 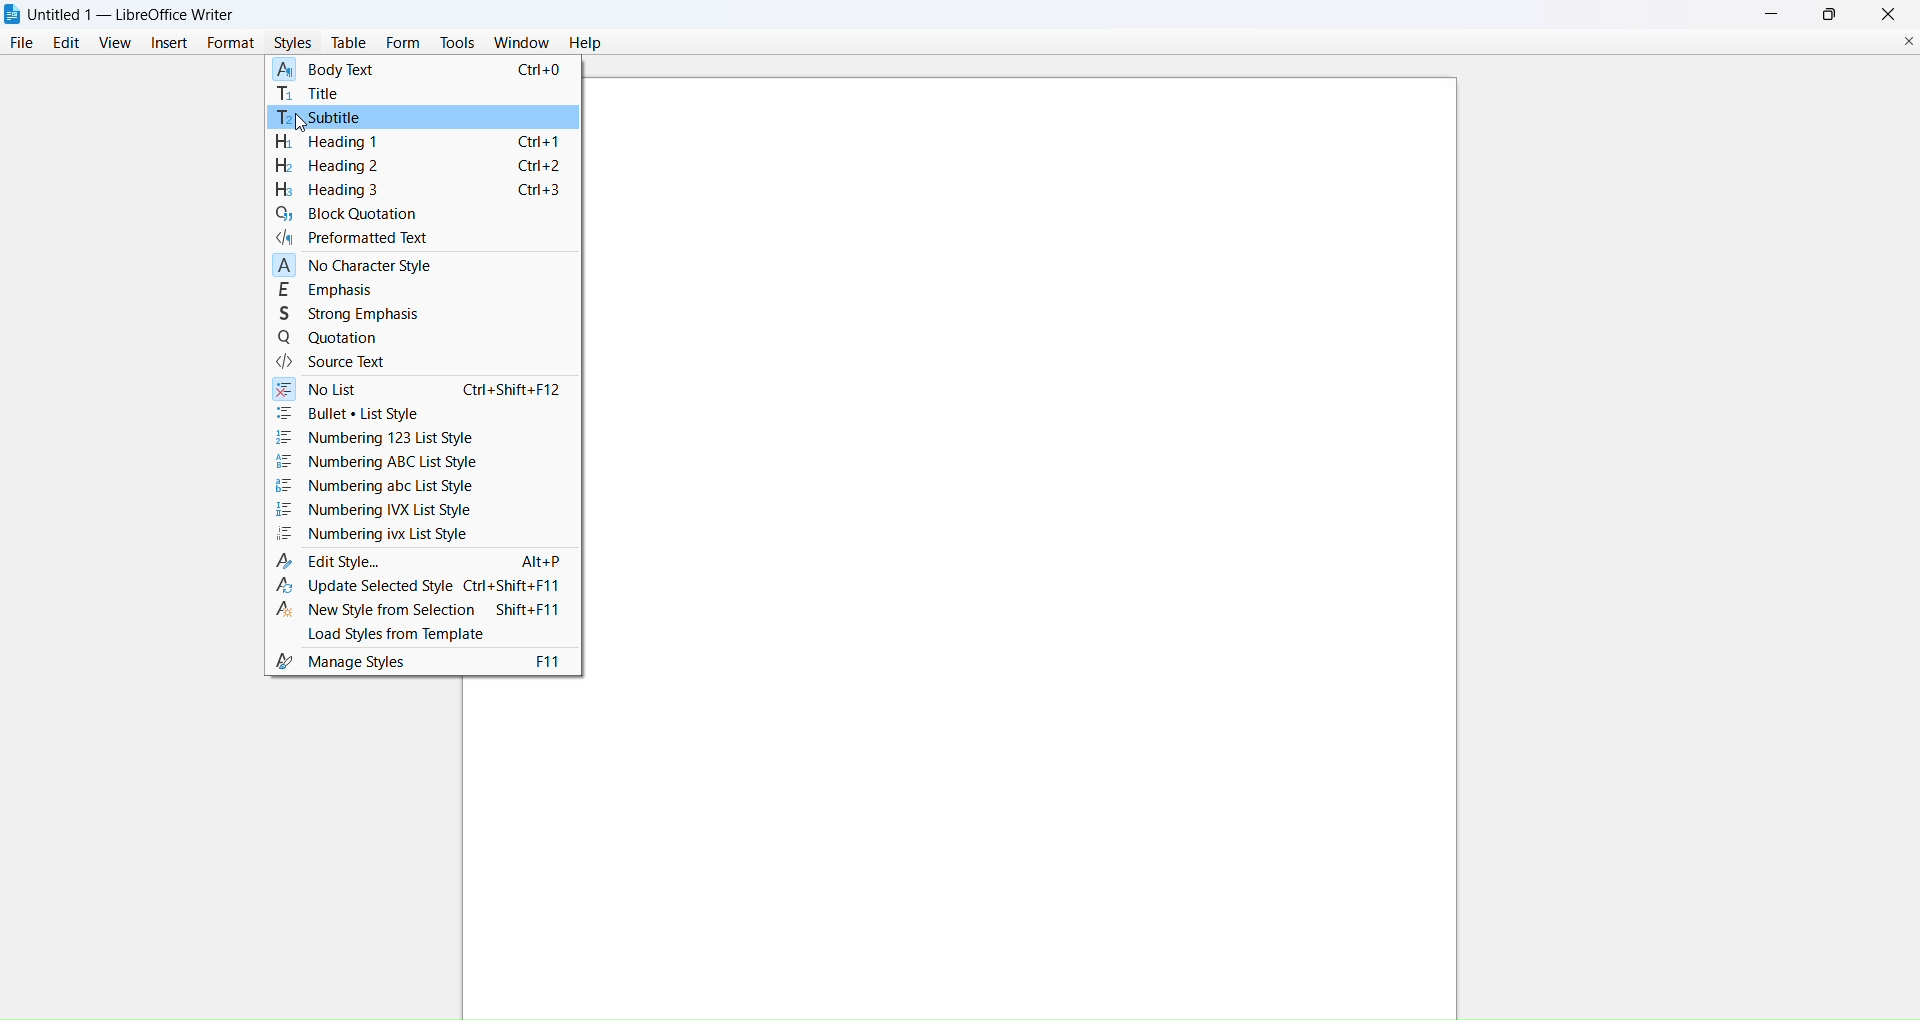 I want to click on close, so click(x=1889, y=13).